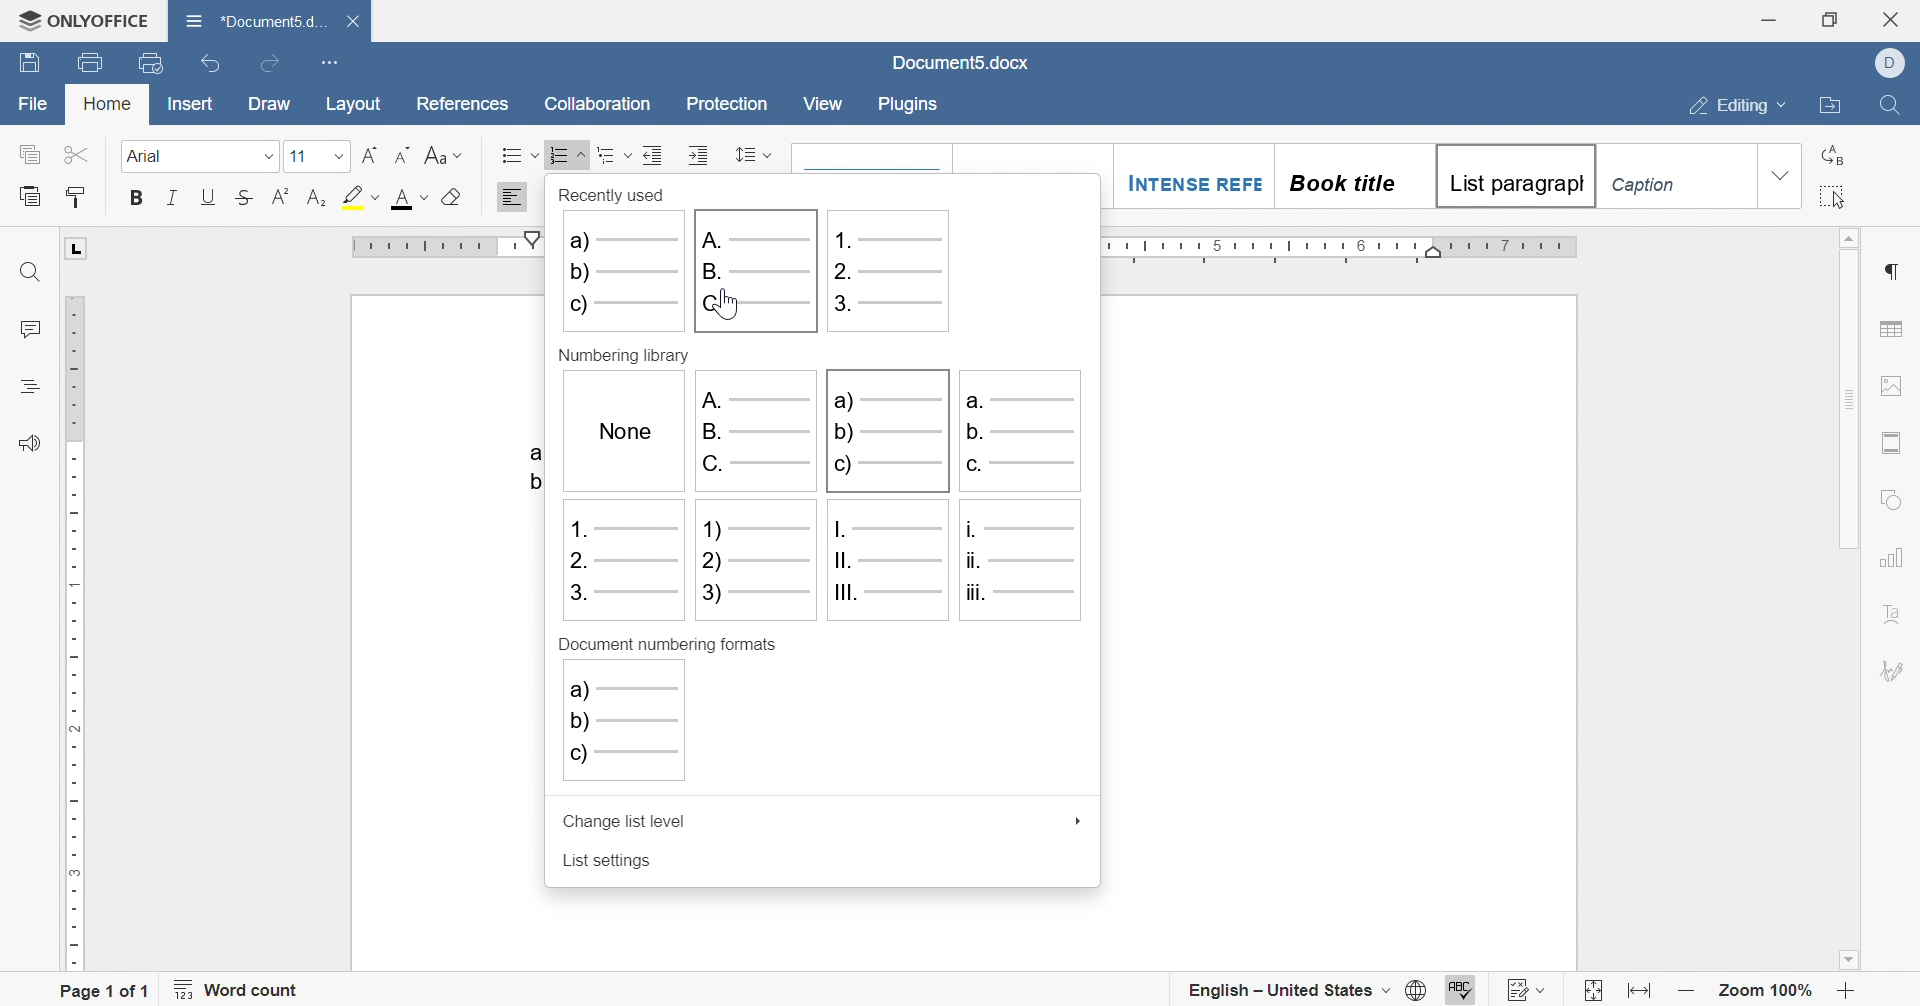  Describe the element at coordinates (1782, 175) in the screenshot. I see `drop down` at that location.